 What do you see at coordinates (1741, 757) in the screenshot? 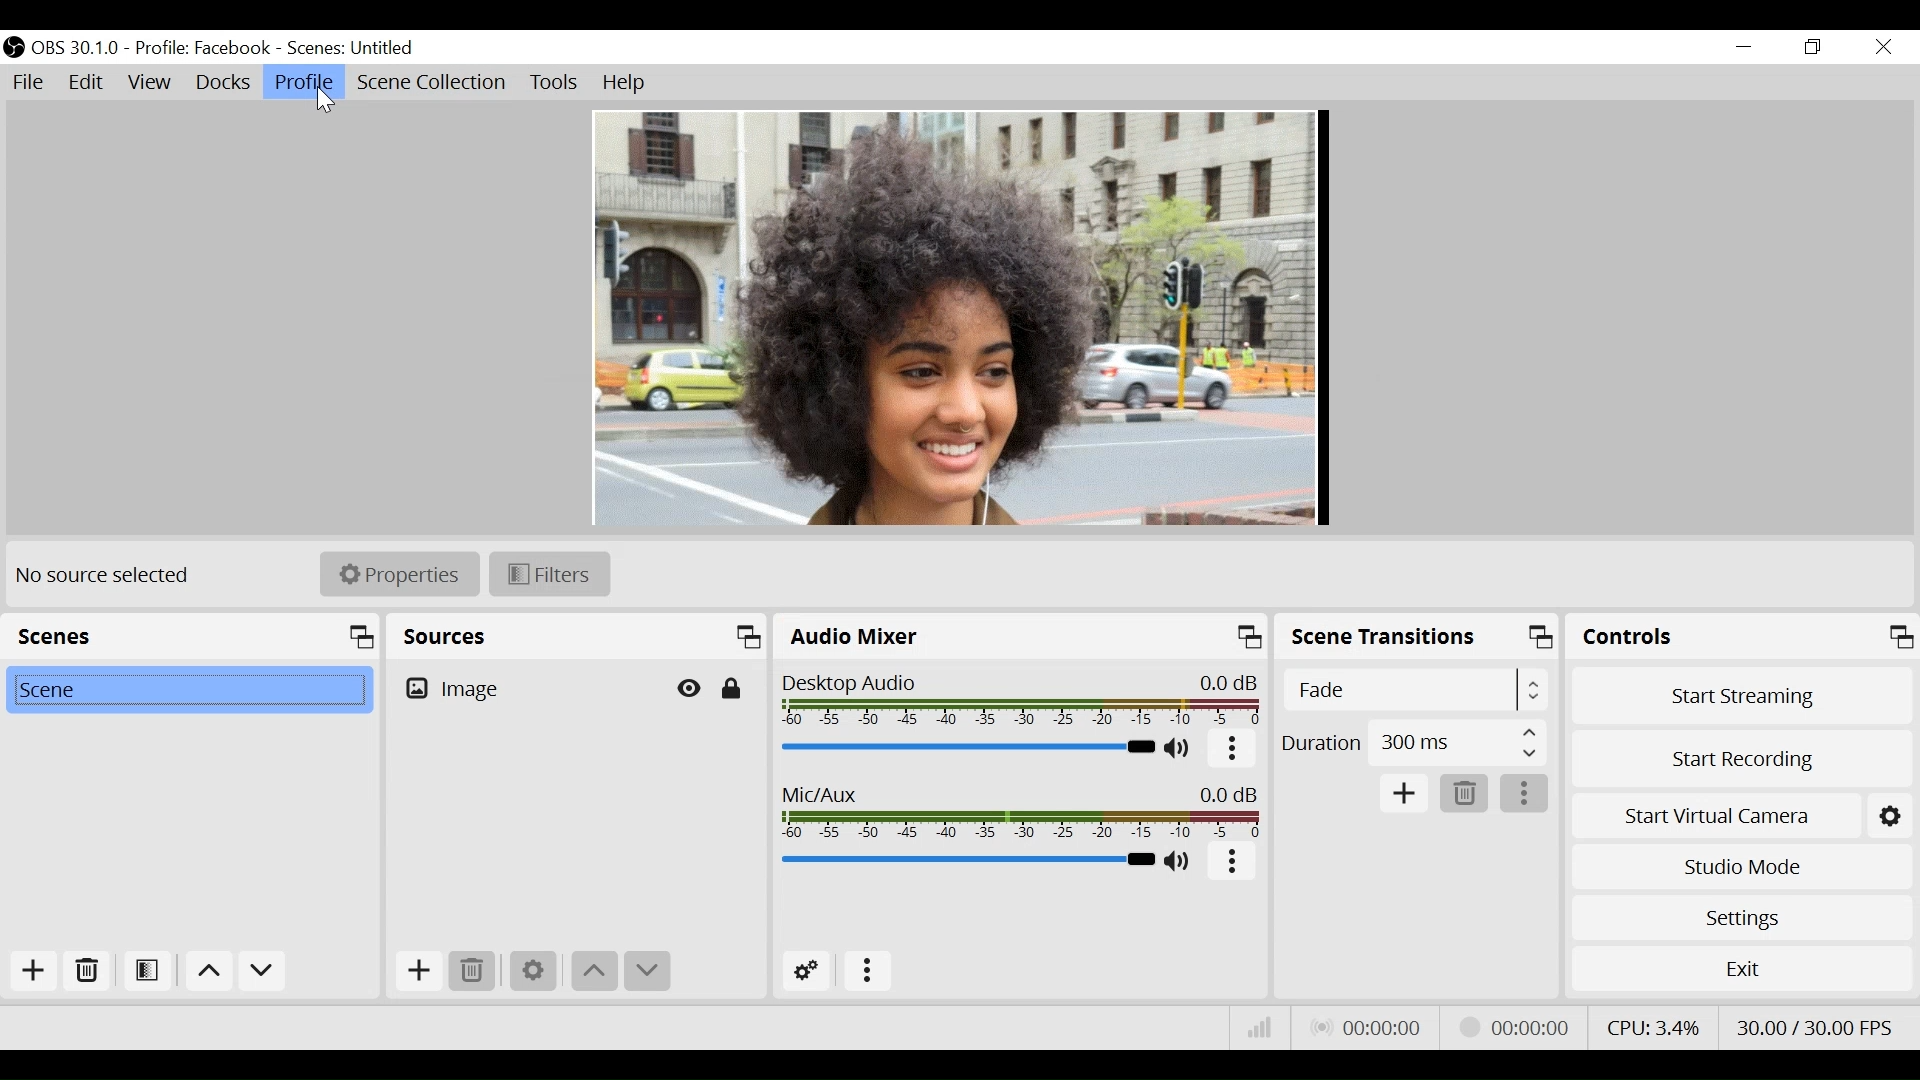
I see `Start Recording` at bounding box center [1741, 757].